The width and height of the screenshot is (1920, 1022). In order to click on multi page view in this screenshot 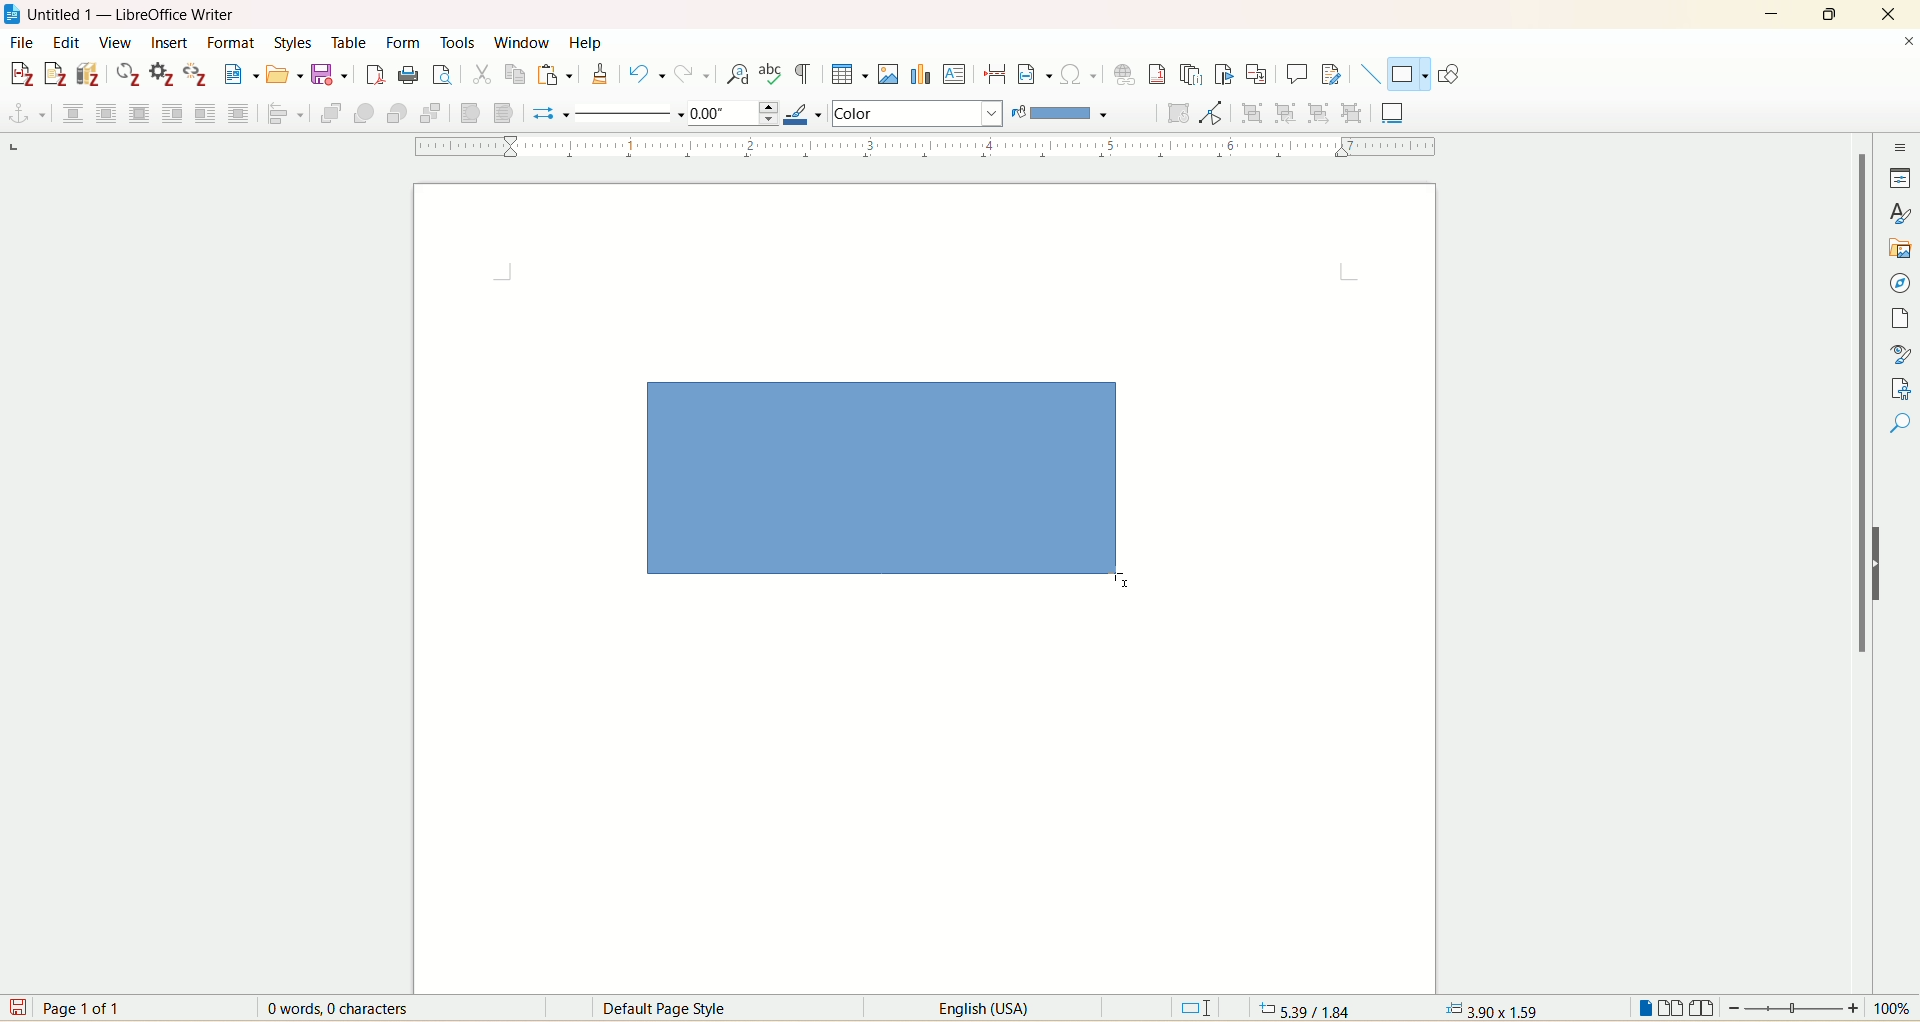, I will do `click(1672, 1007)`.